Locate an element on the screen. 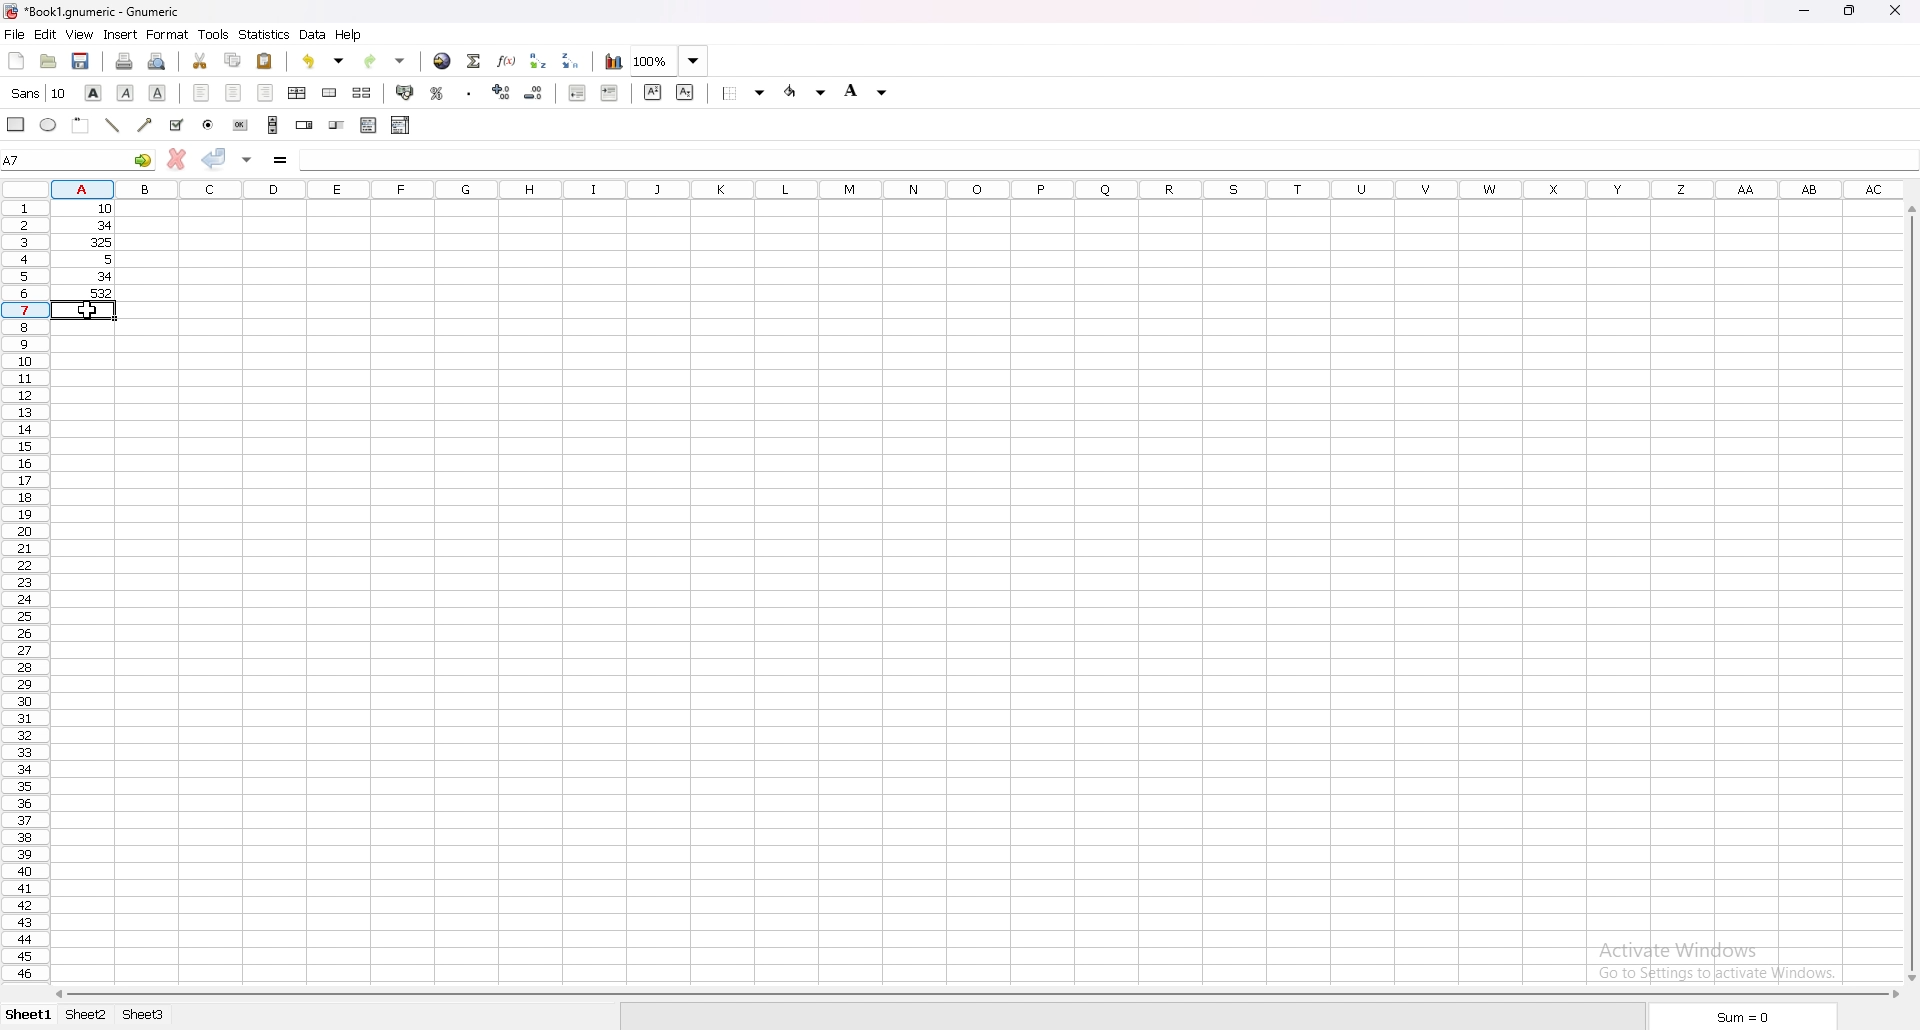  percentage is located at coordinates (438, 94).